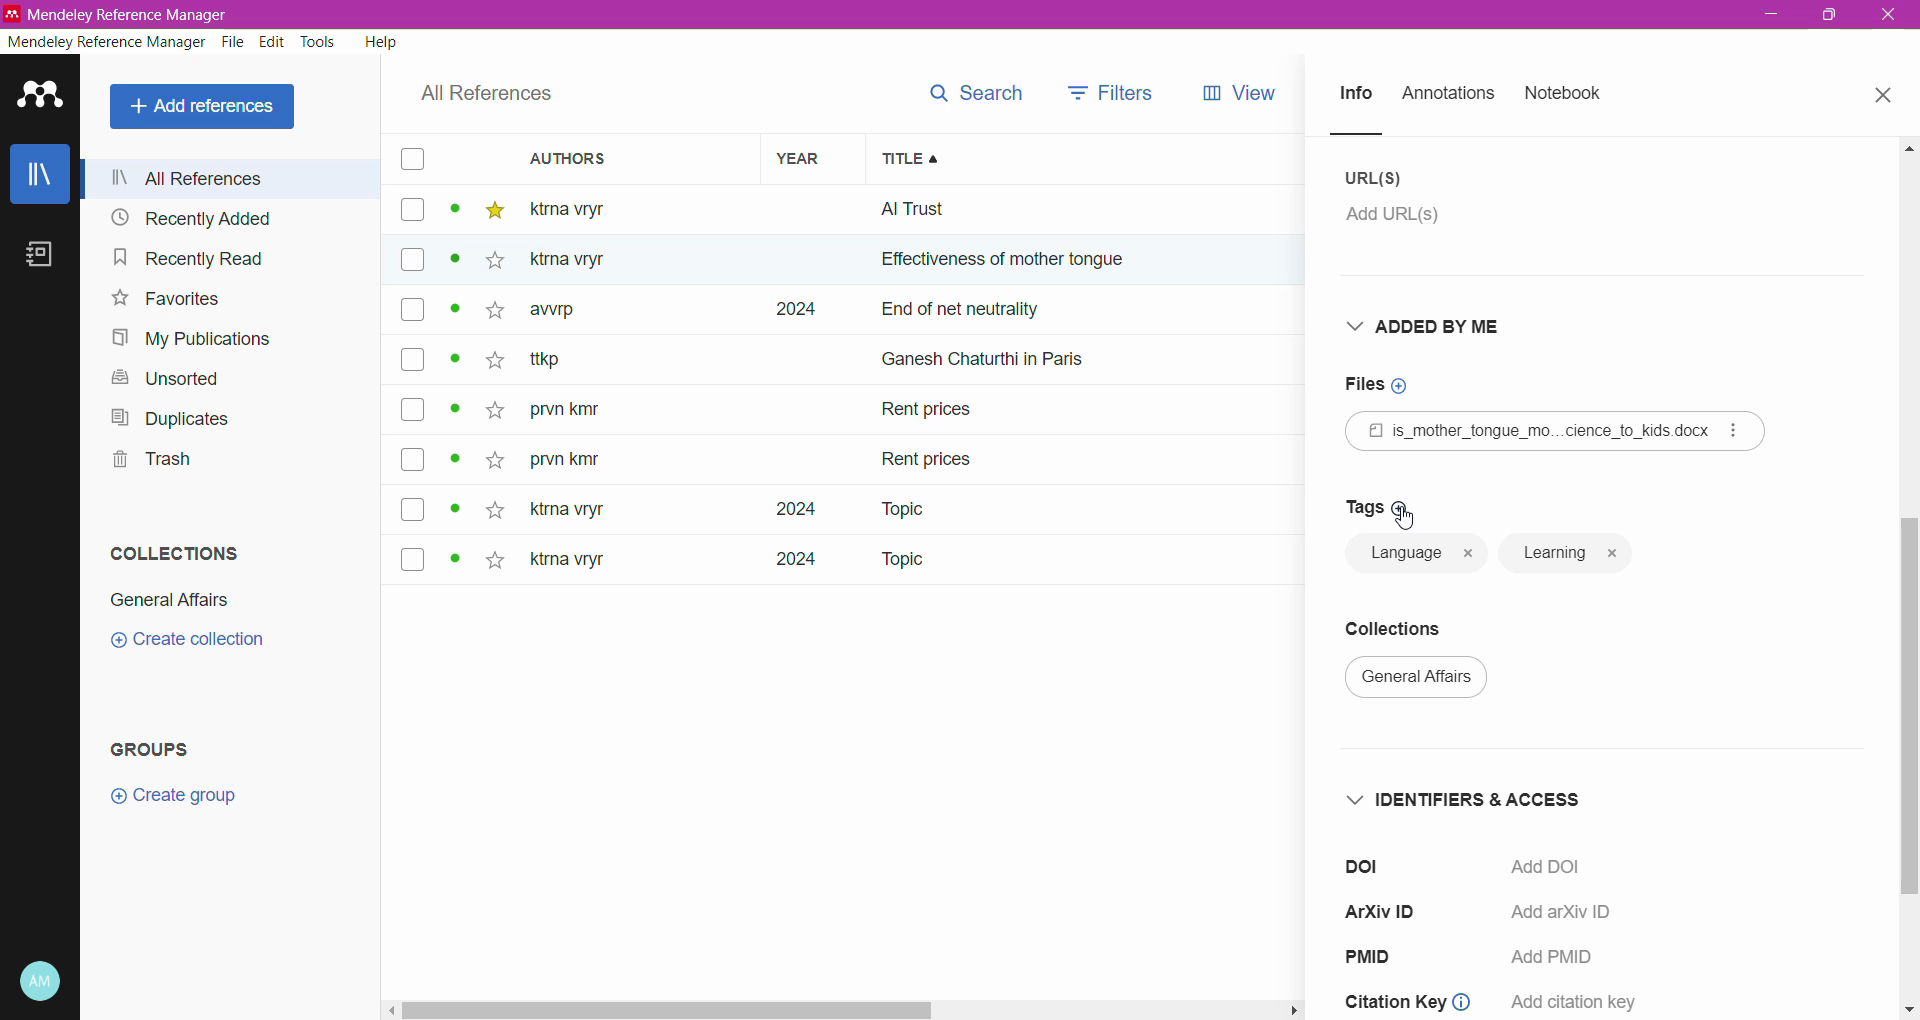 The image size is (1920, 1020). What do you see at coordinates (791, 310) in the screenshot?
I see `2024` at bounding box center [791, 310].